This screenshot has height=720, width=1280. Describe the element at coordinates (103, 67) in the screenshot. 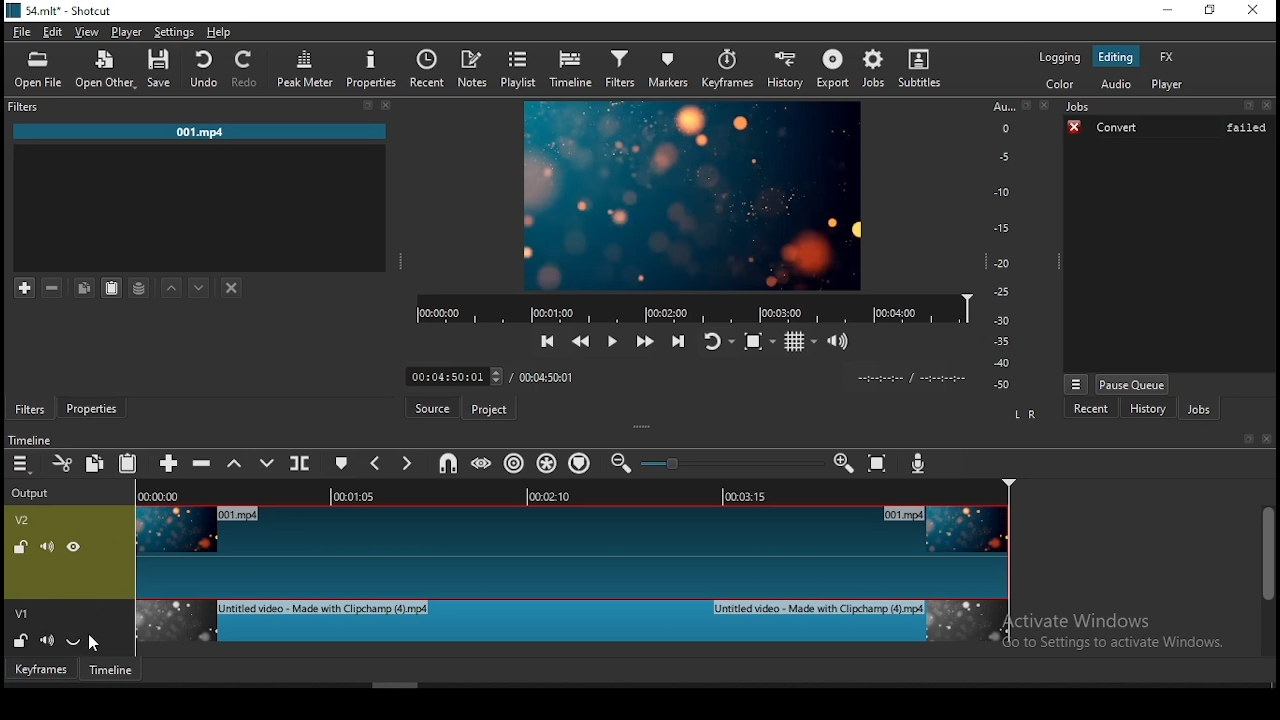

I see `open other` at that location.